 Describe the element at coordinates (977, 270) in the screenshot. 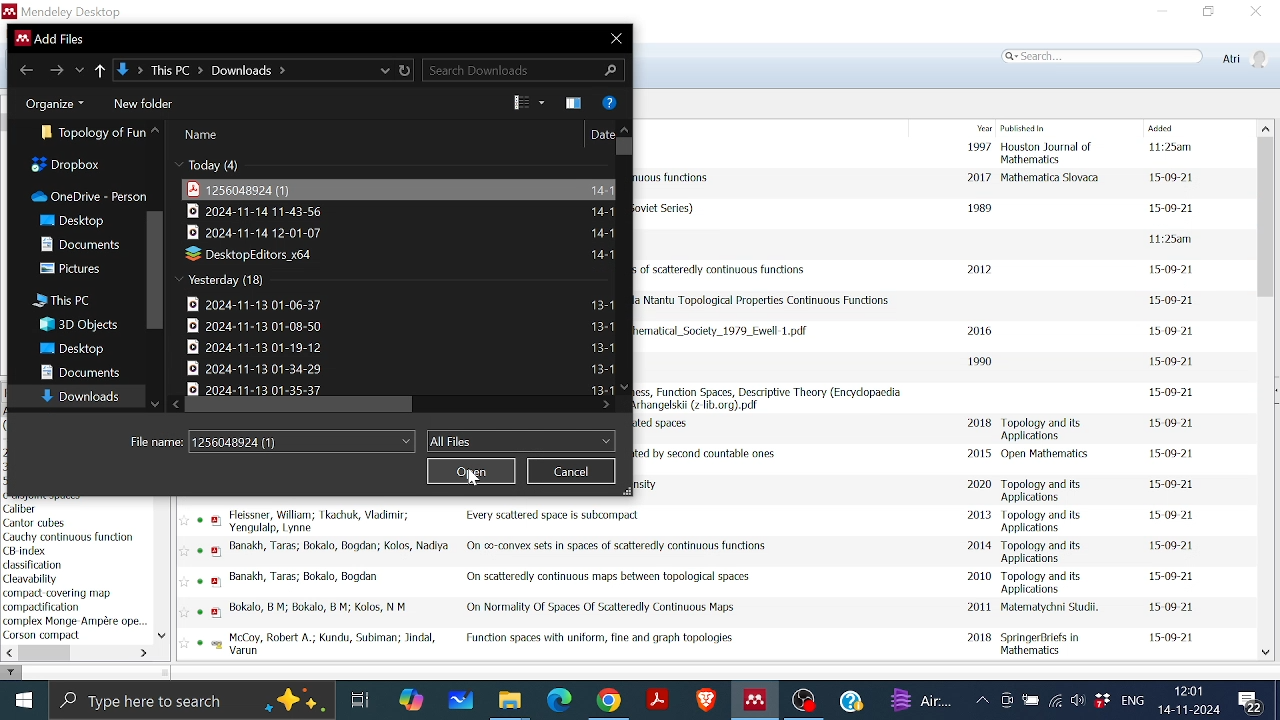

I see `2012` at that location.